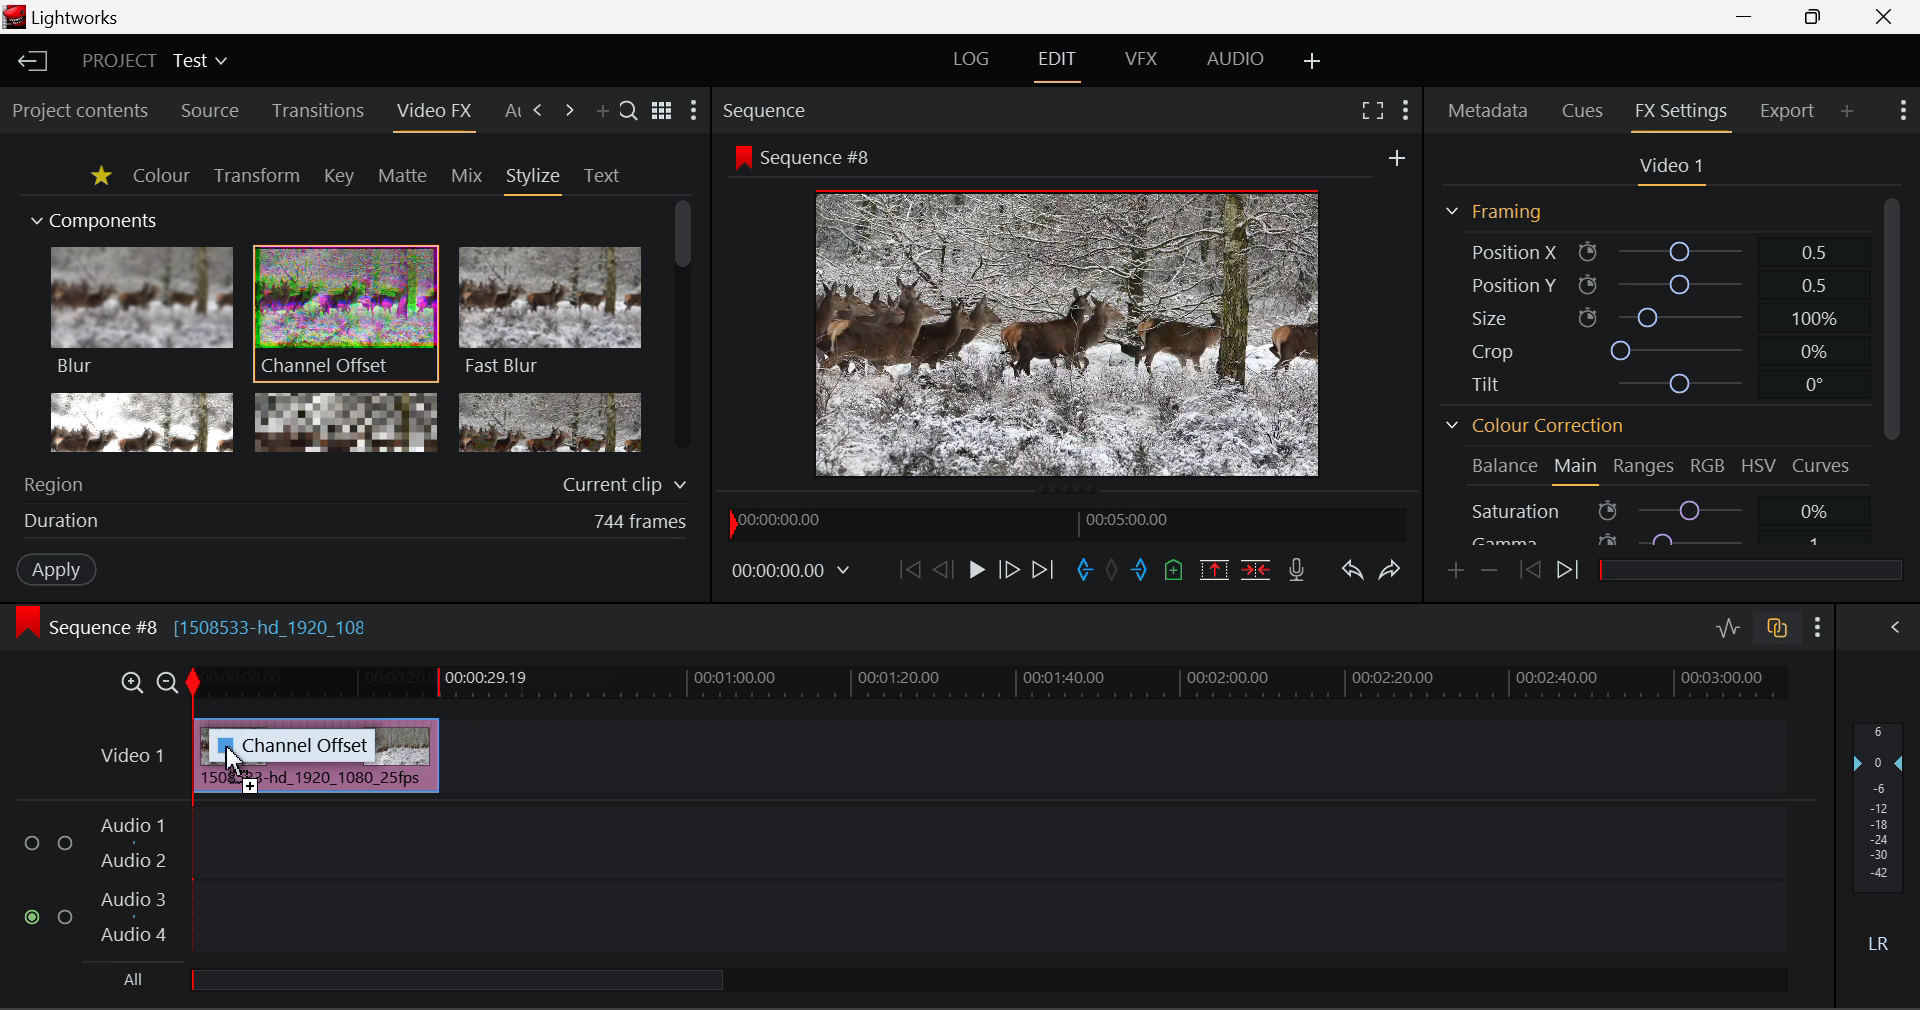 This screenshot has height=1010, width=1920. I want to click on Show Settings, so click(1902, 110).